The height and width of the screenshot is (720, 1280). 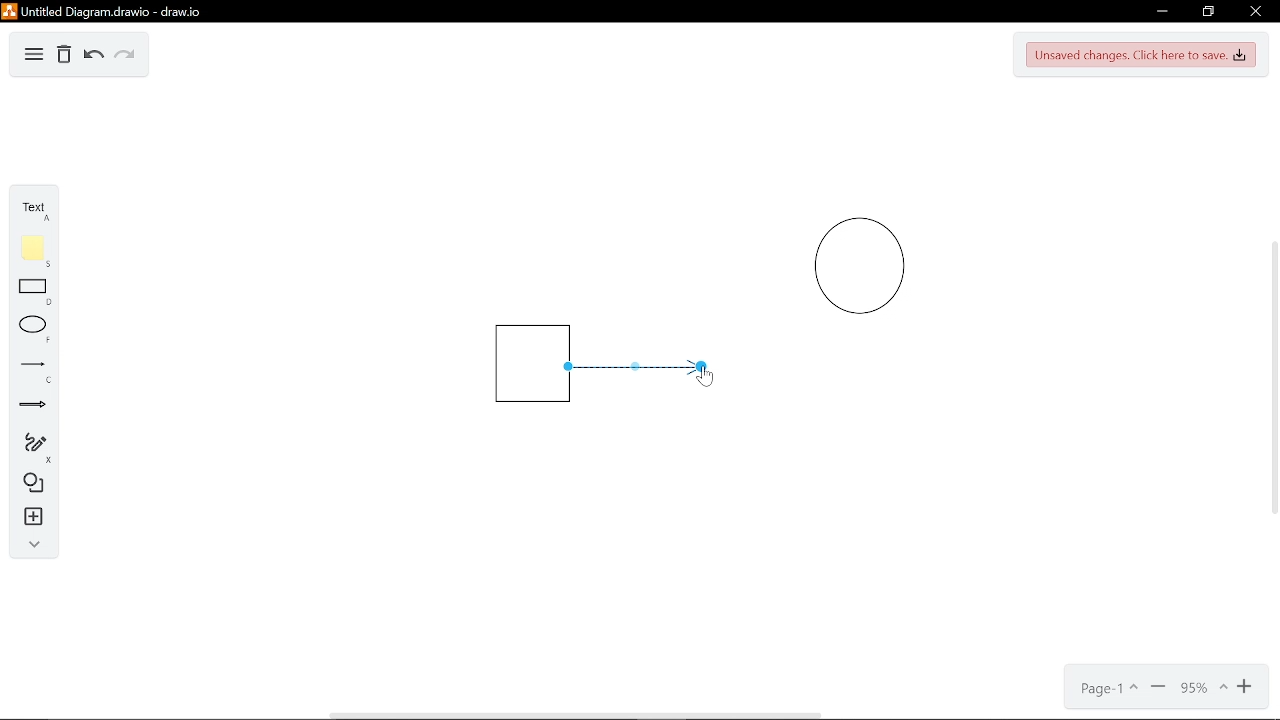 What do you see at coordinates (26, 206) in the screenshot?
I see `Text` at bounding box center [26, 206].